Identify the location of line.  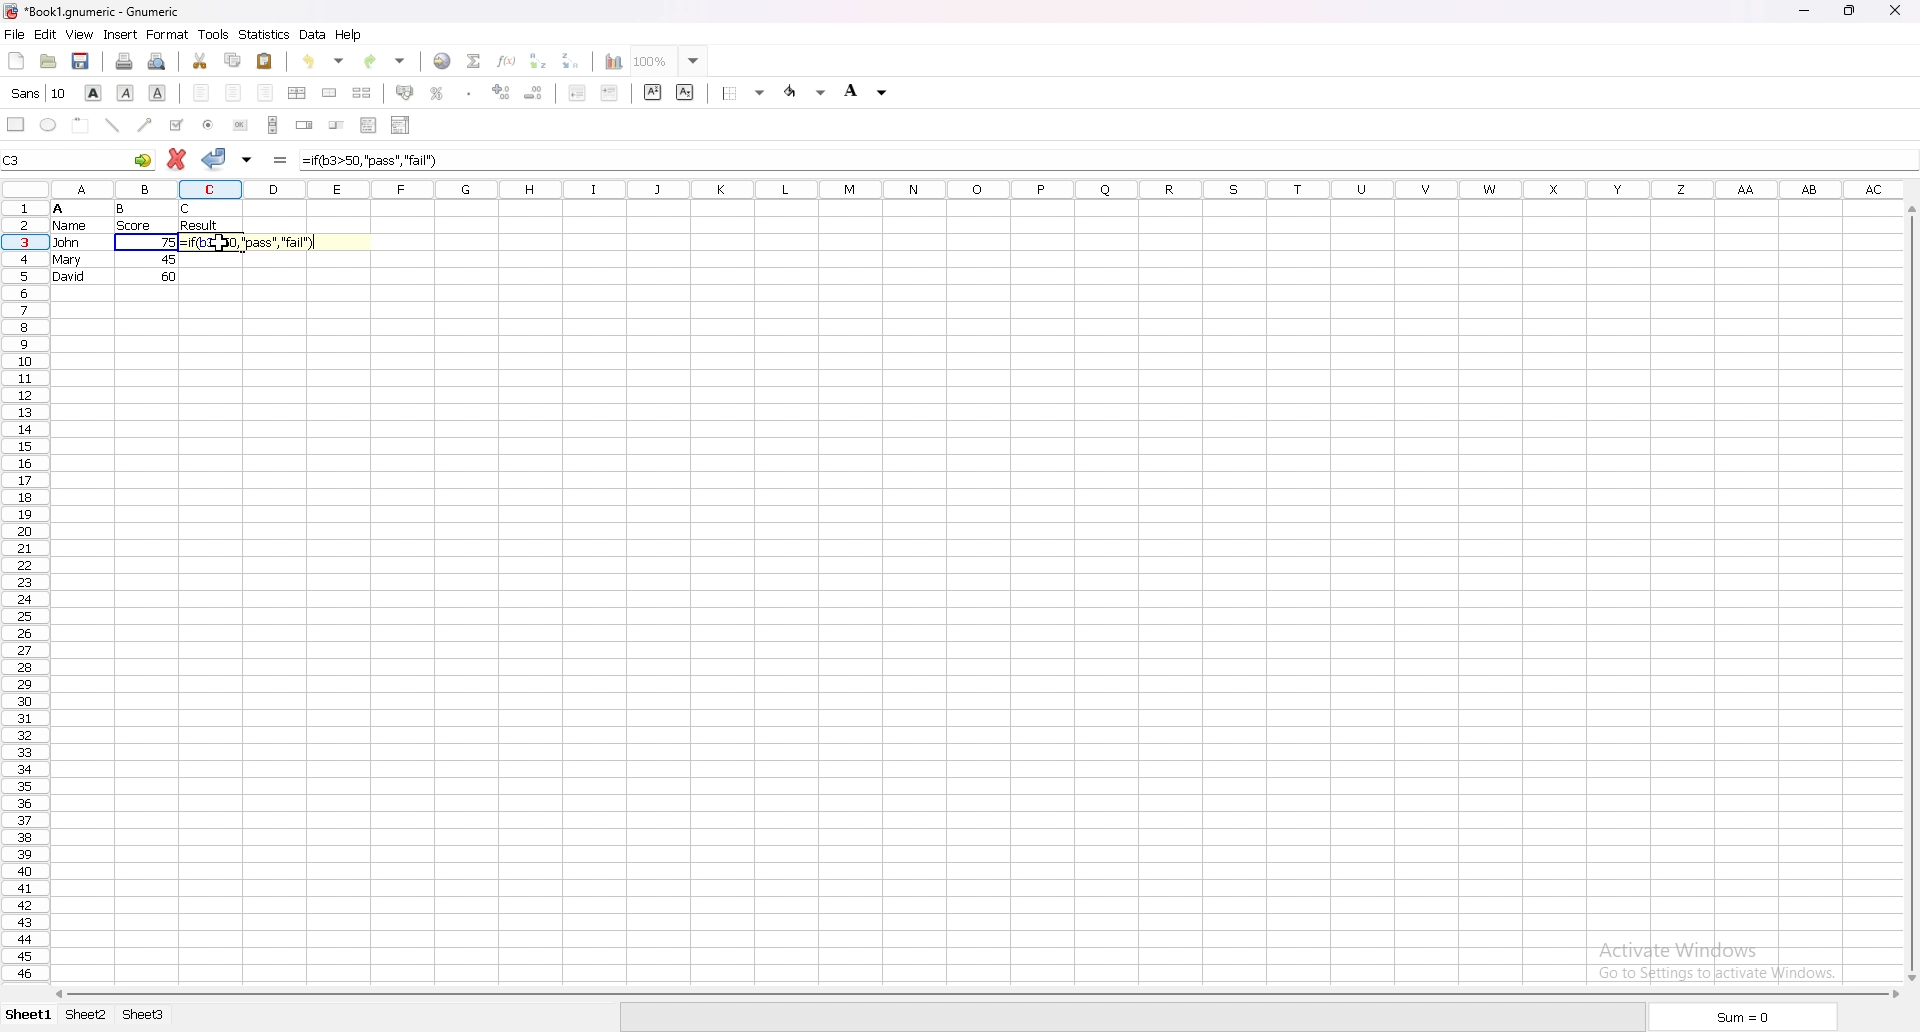
(112, 125).